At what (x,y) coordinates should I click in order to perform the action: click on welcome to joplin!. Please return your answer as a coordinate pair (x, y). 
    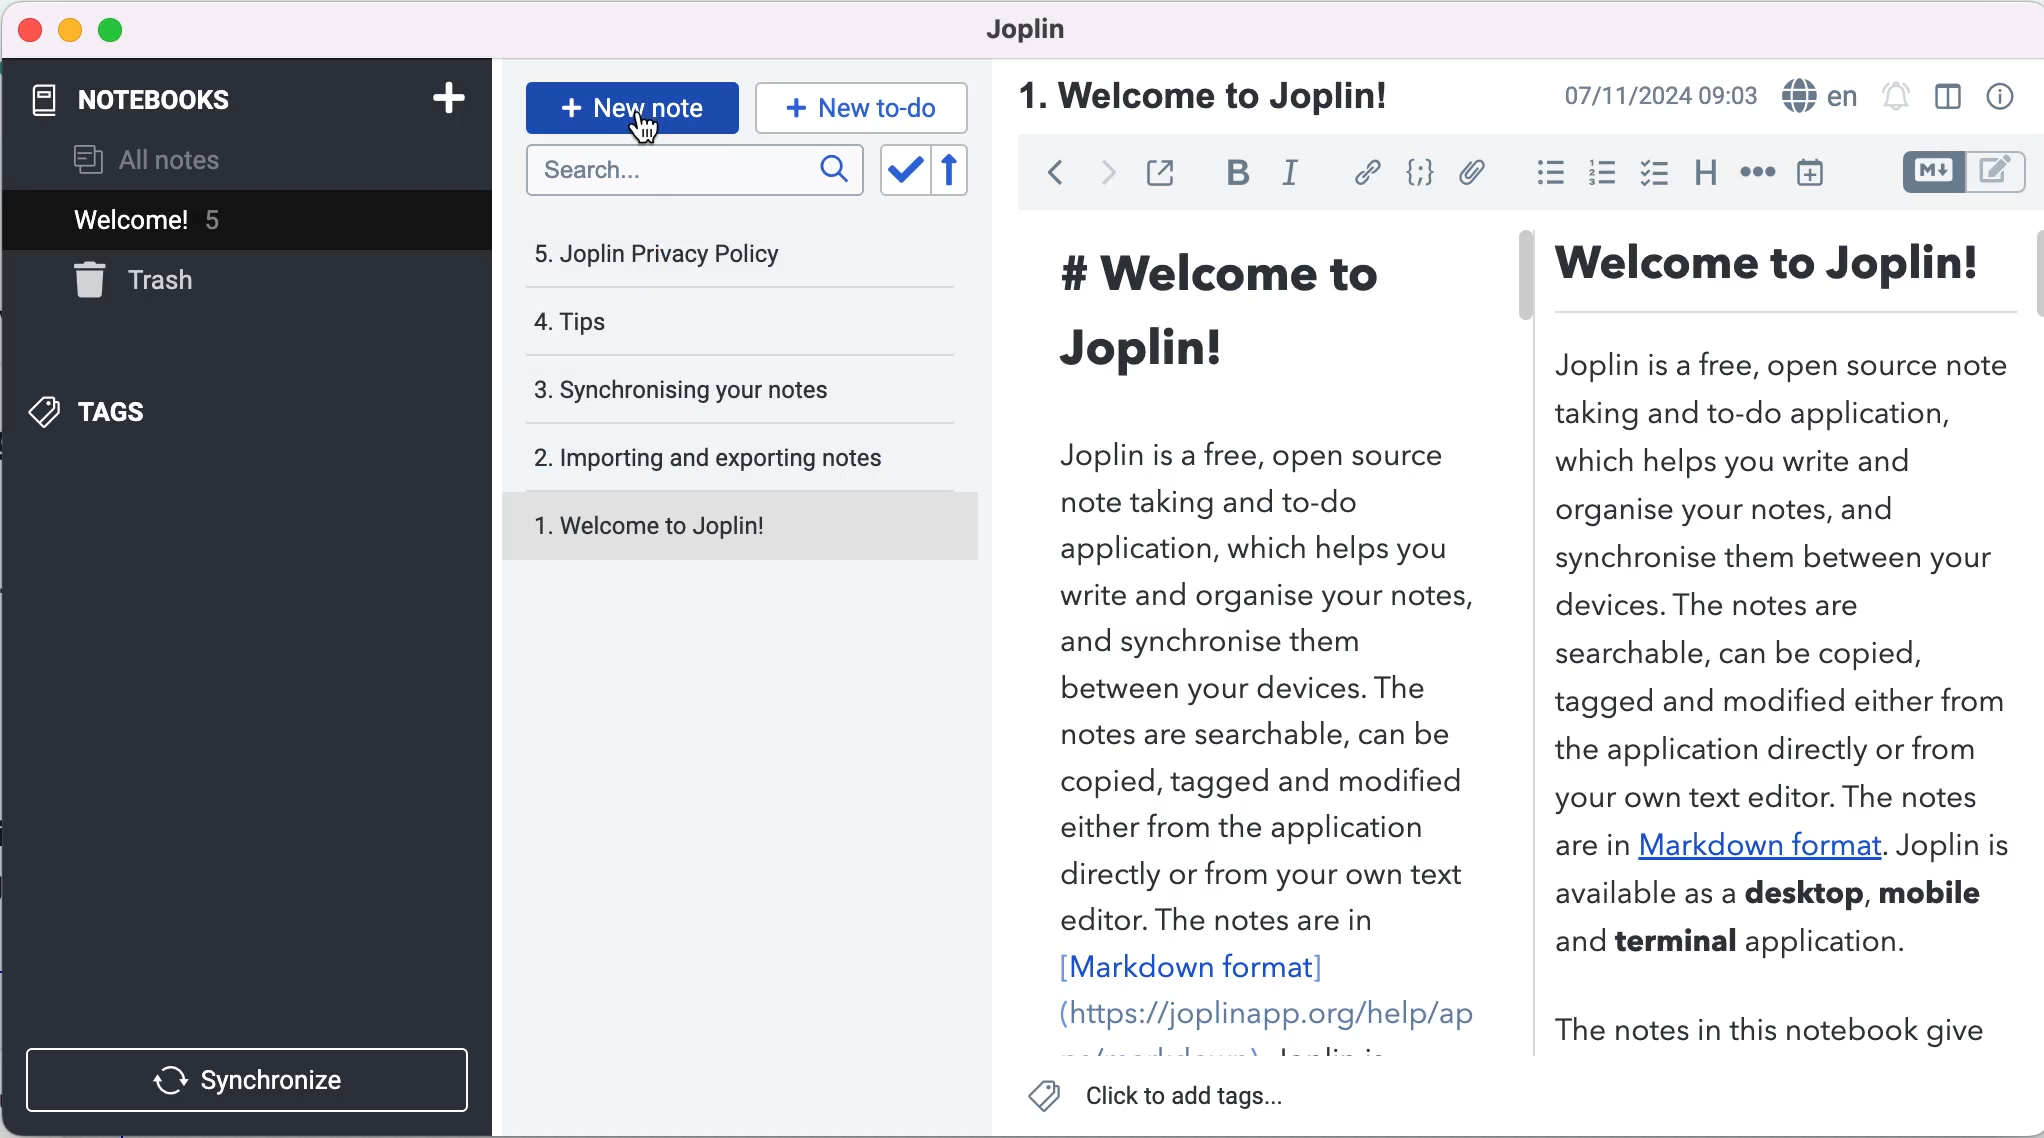
    Looking at the image, I should click on (1209, 93).